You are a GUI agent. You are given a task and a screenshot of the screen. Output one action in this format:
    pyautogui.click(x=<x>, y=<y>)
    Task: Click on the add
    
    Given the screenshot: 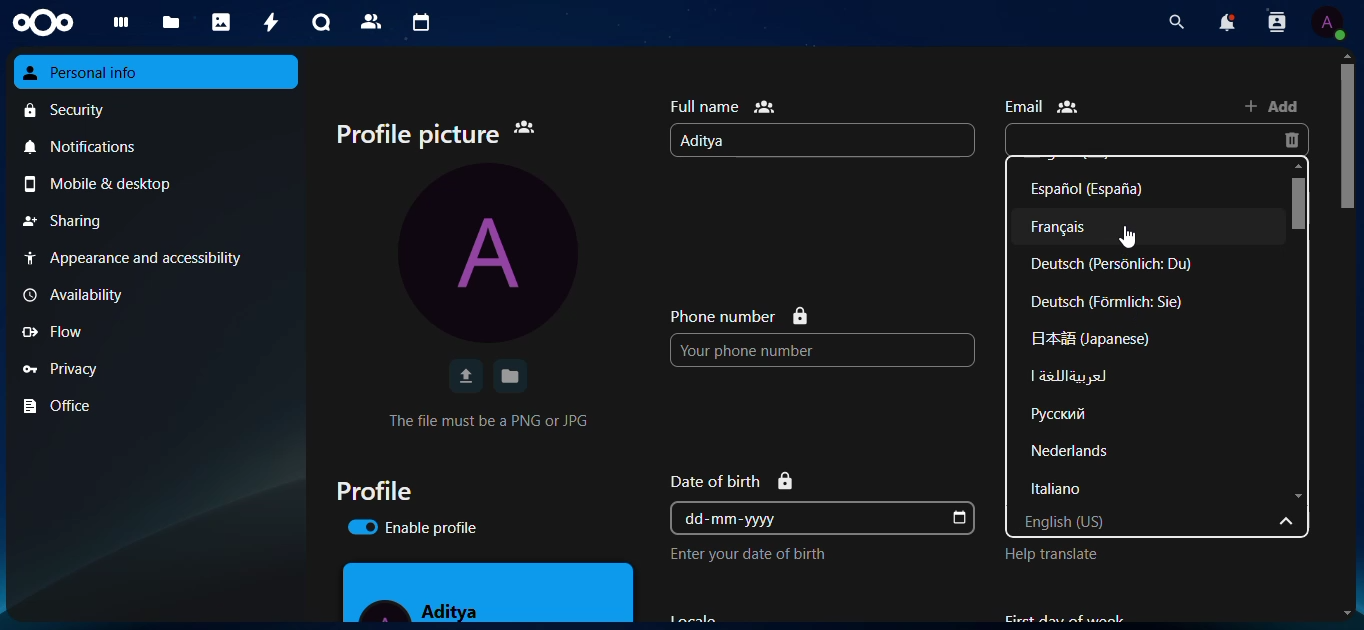 What is the action you would take?
    pyautogui.click(x=1277, y=106)
    